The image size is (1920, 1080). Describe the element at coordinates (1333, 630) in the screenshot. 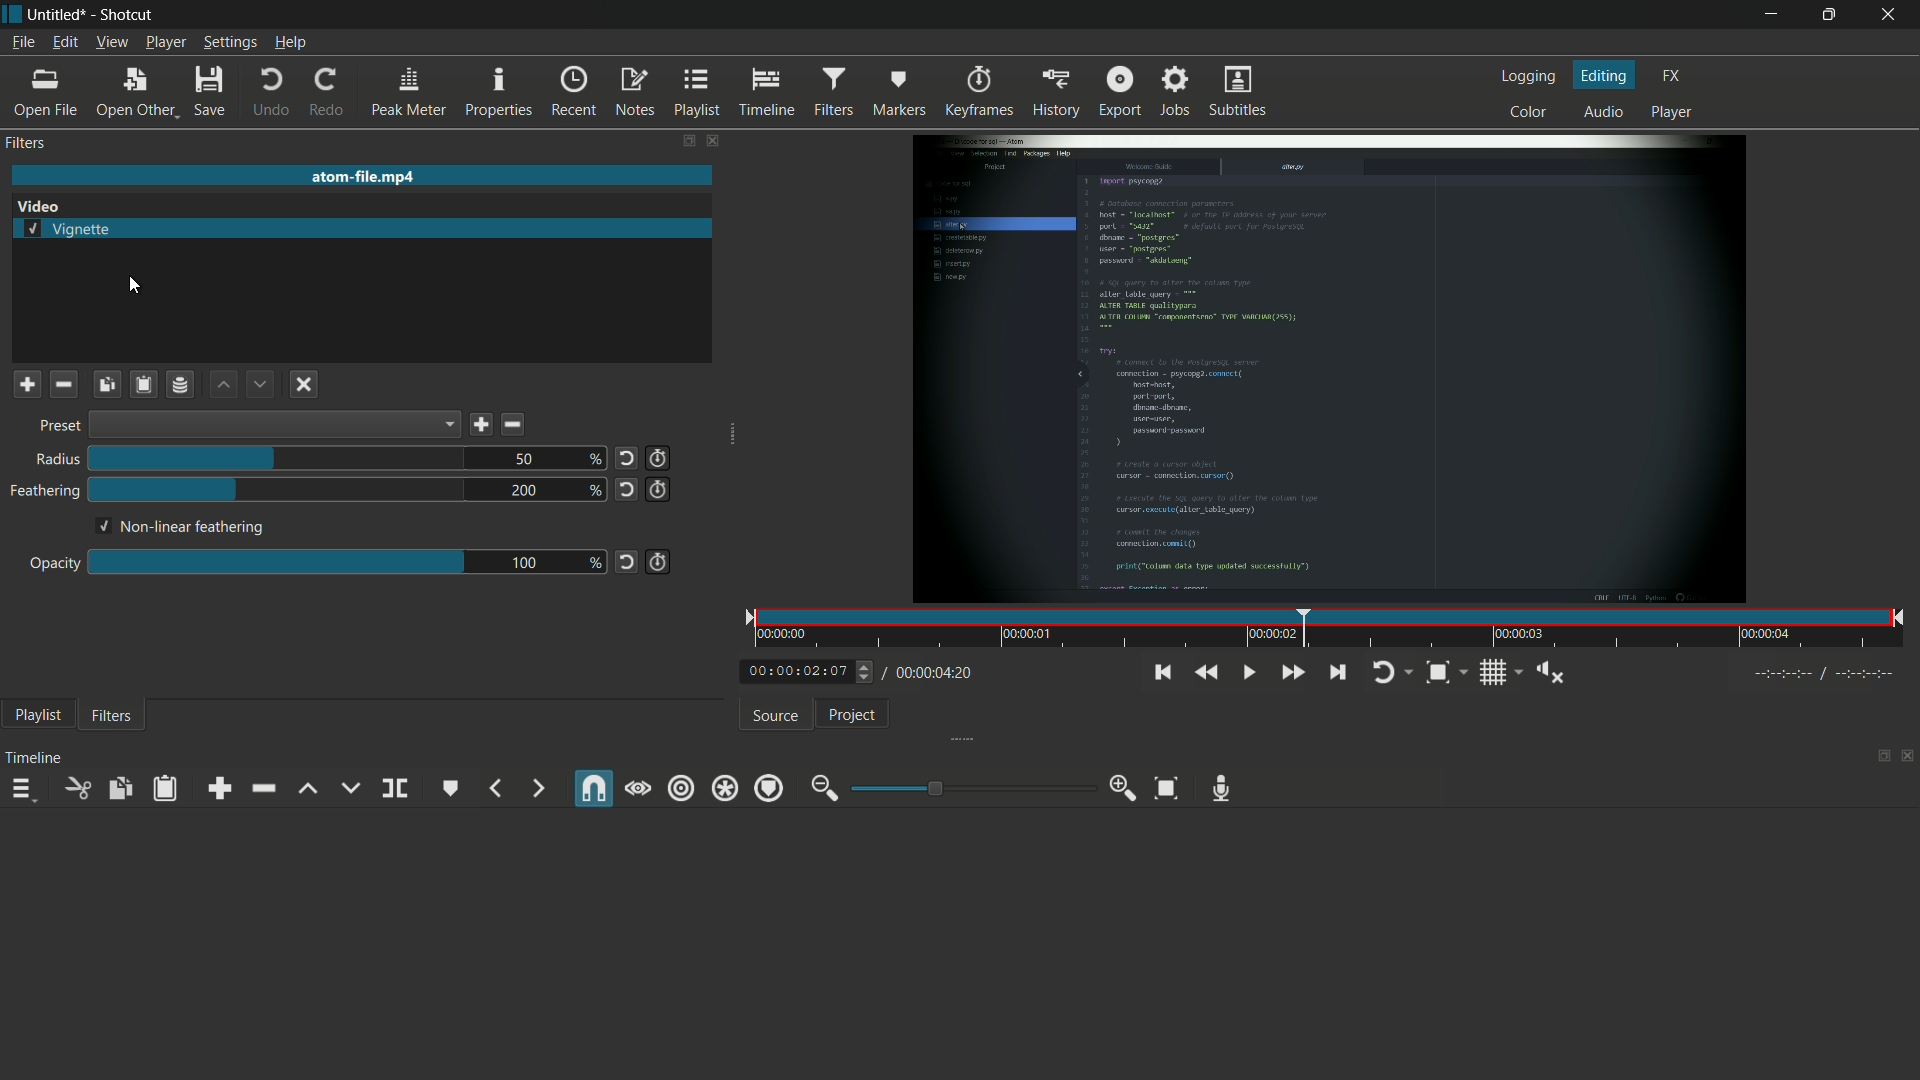

I see `time` at that location.